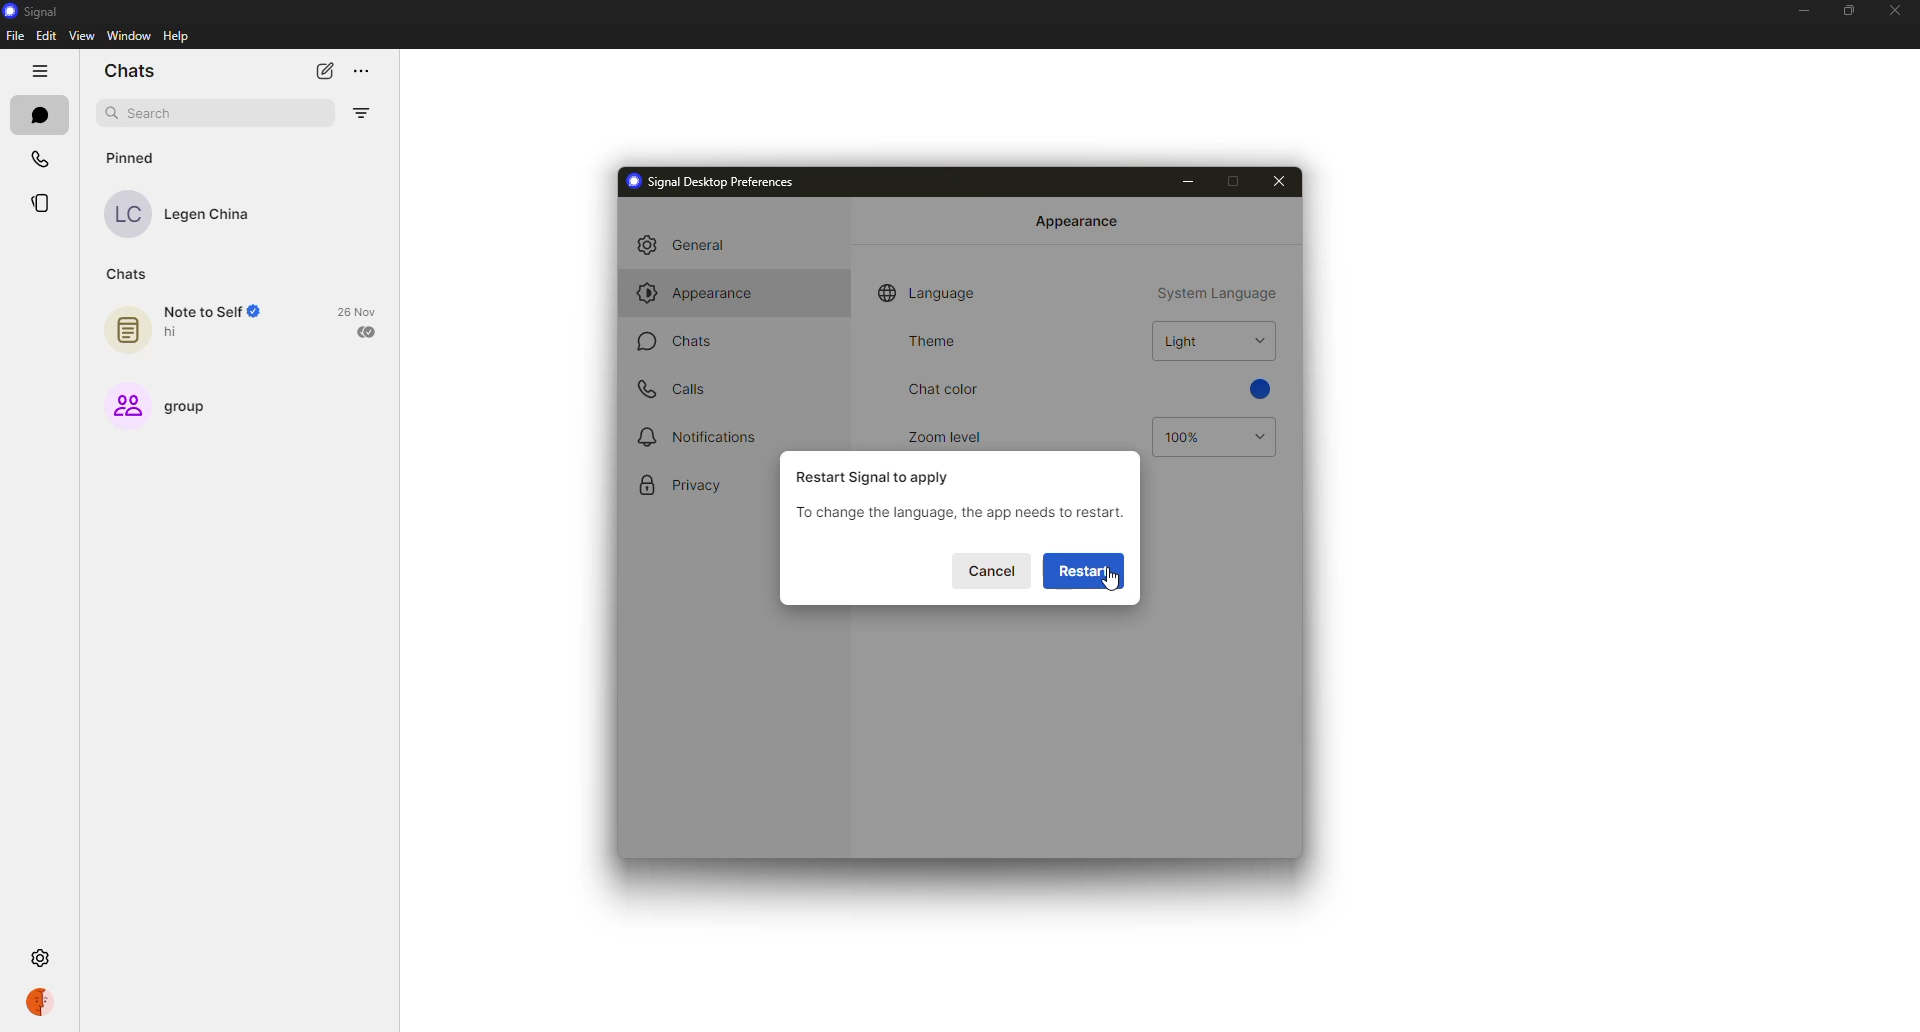  I want to click on settings, so click(43, 958).